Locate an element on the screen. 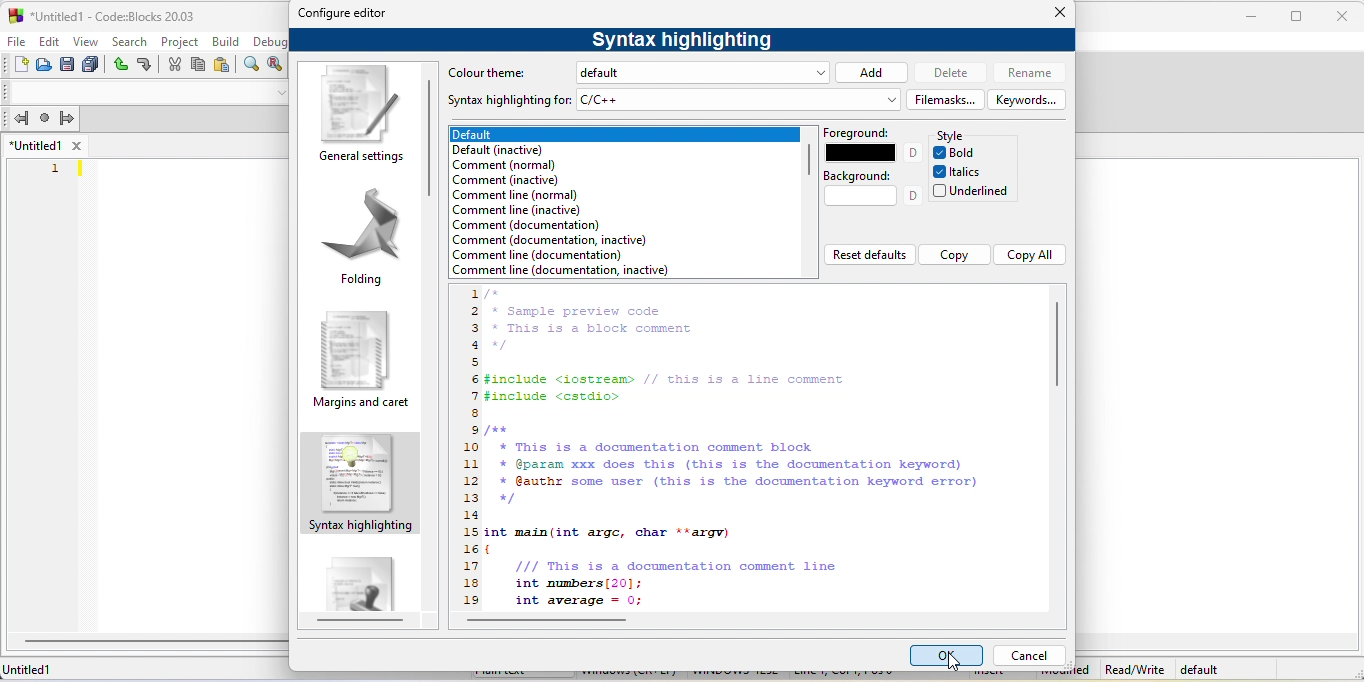 The image size is (1364, 682). cut is located at coordinates (174, 64).